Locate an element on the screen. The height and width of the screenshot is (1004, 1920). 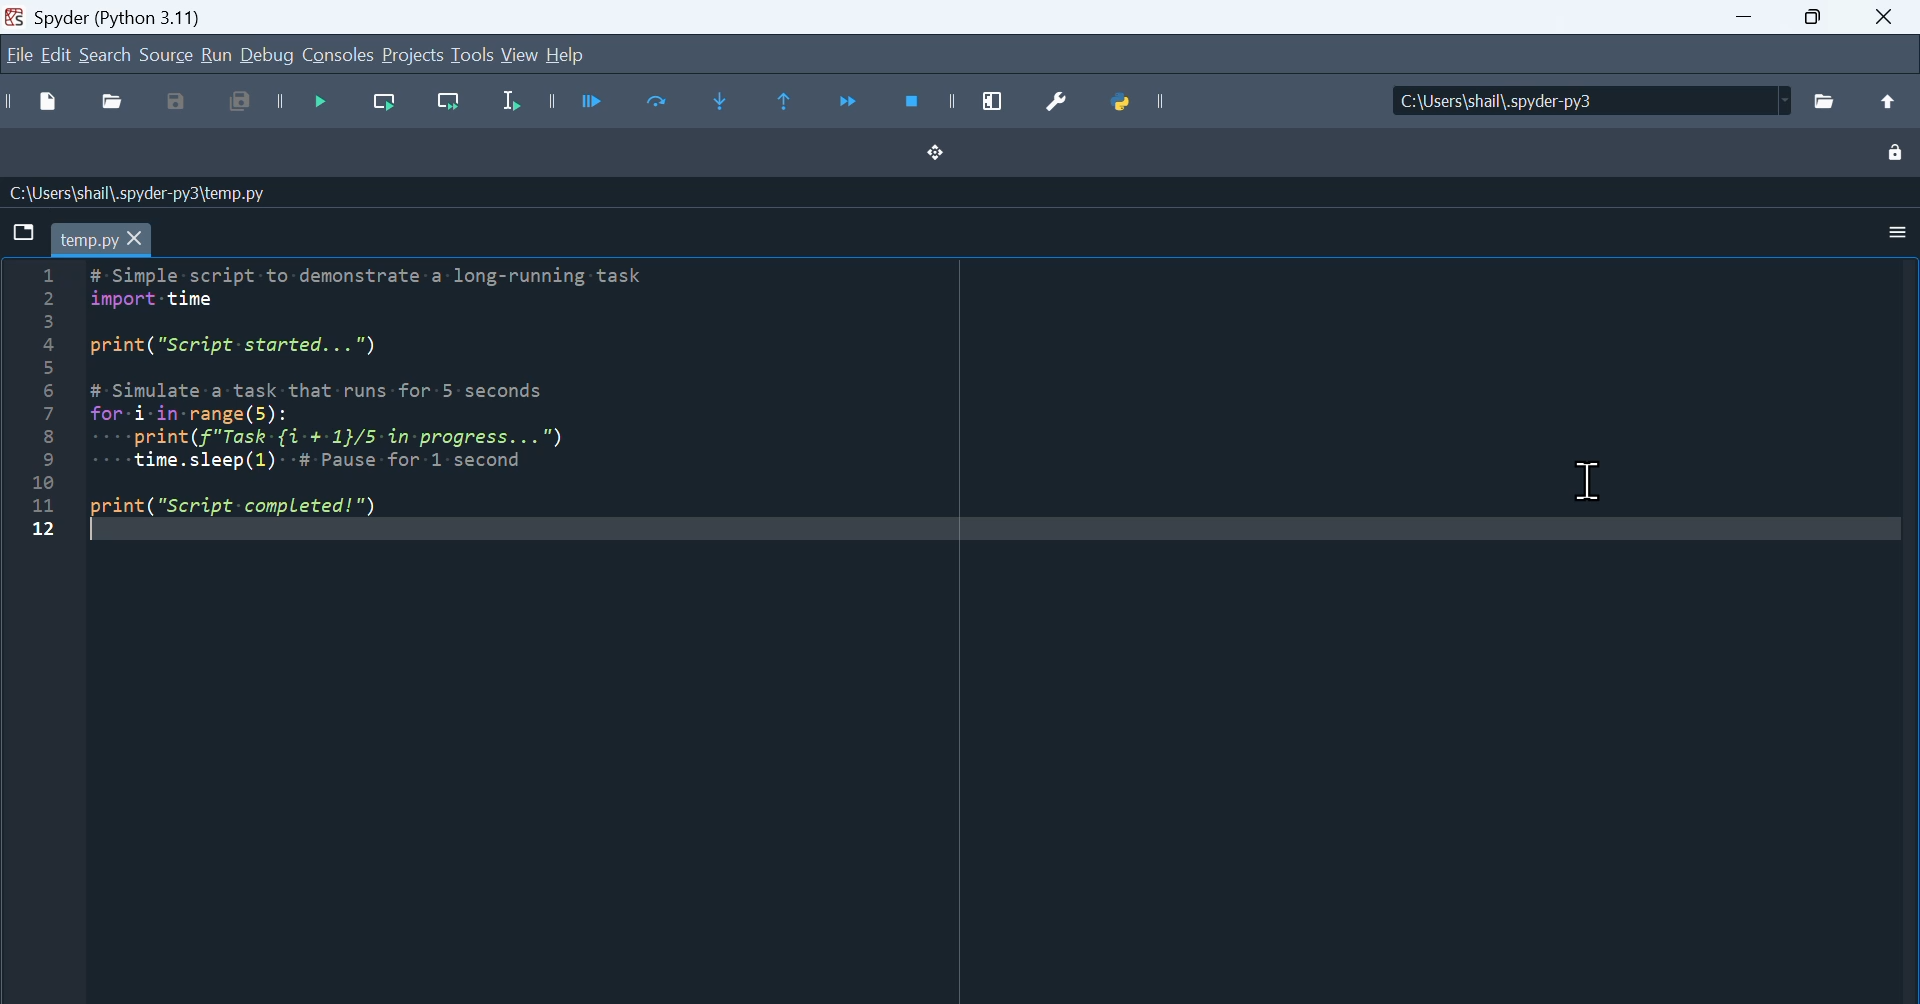
Save all is located at coordinates (244, 101).